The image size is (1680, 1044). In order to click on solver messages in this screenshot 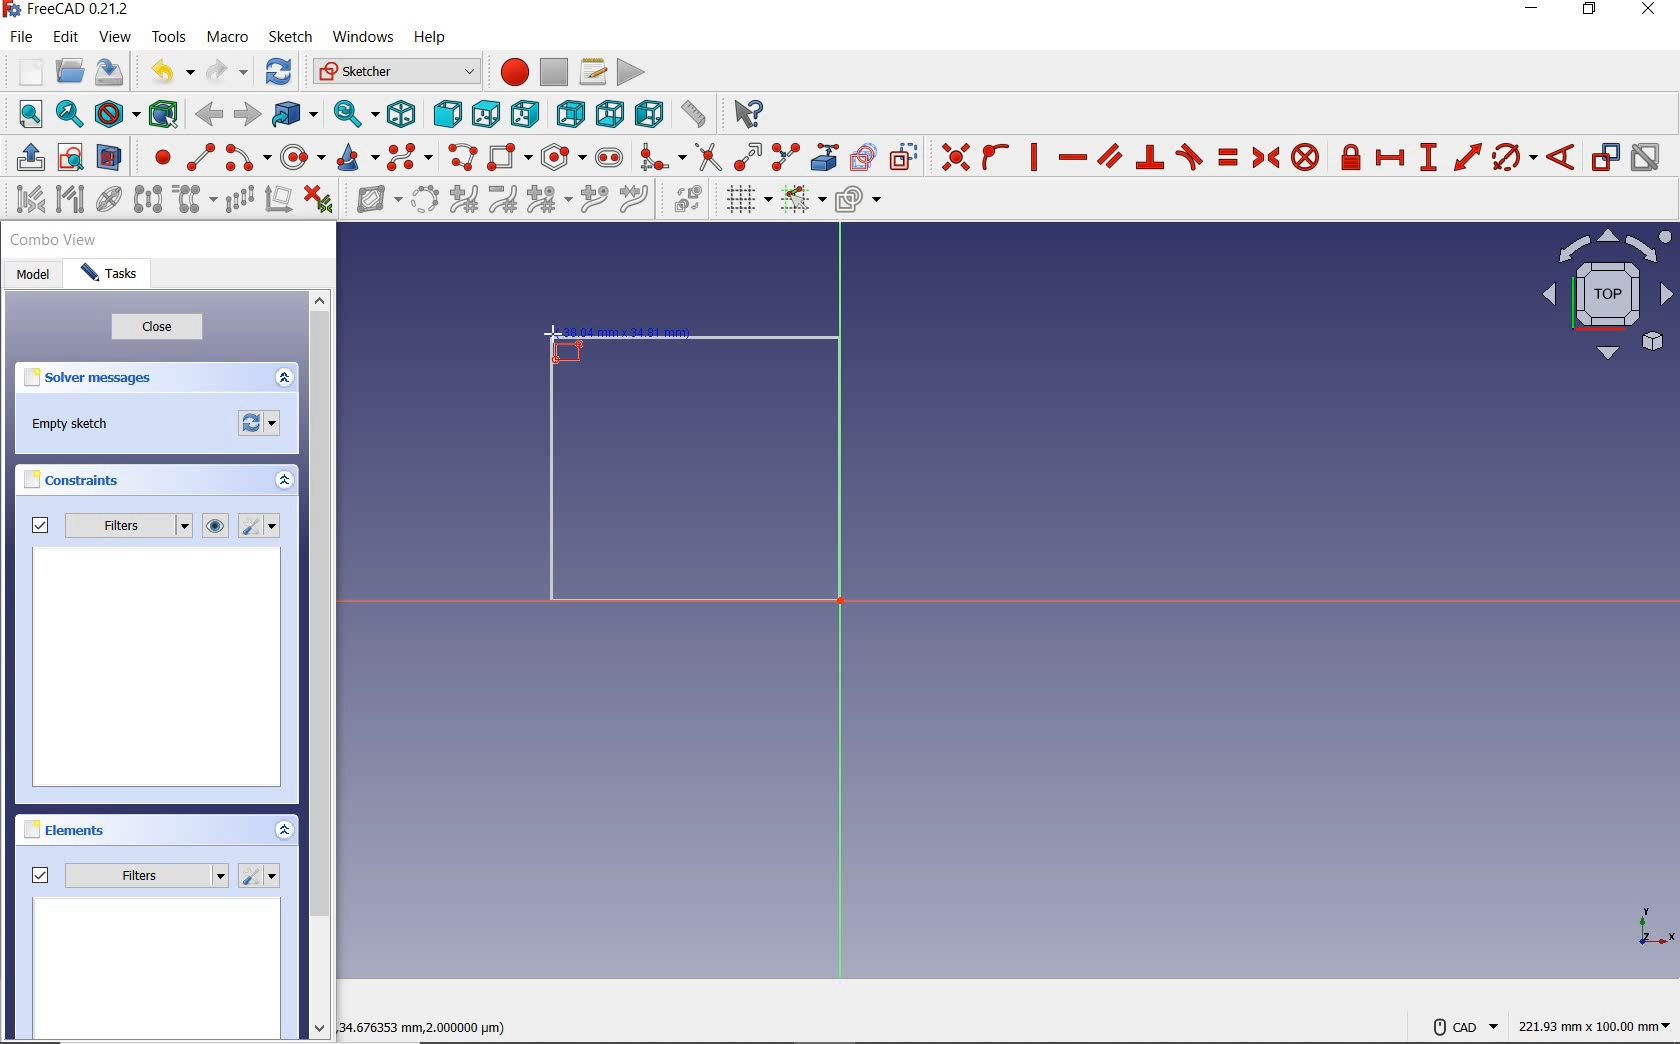, I will do `click(92, 381)`.